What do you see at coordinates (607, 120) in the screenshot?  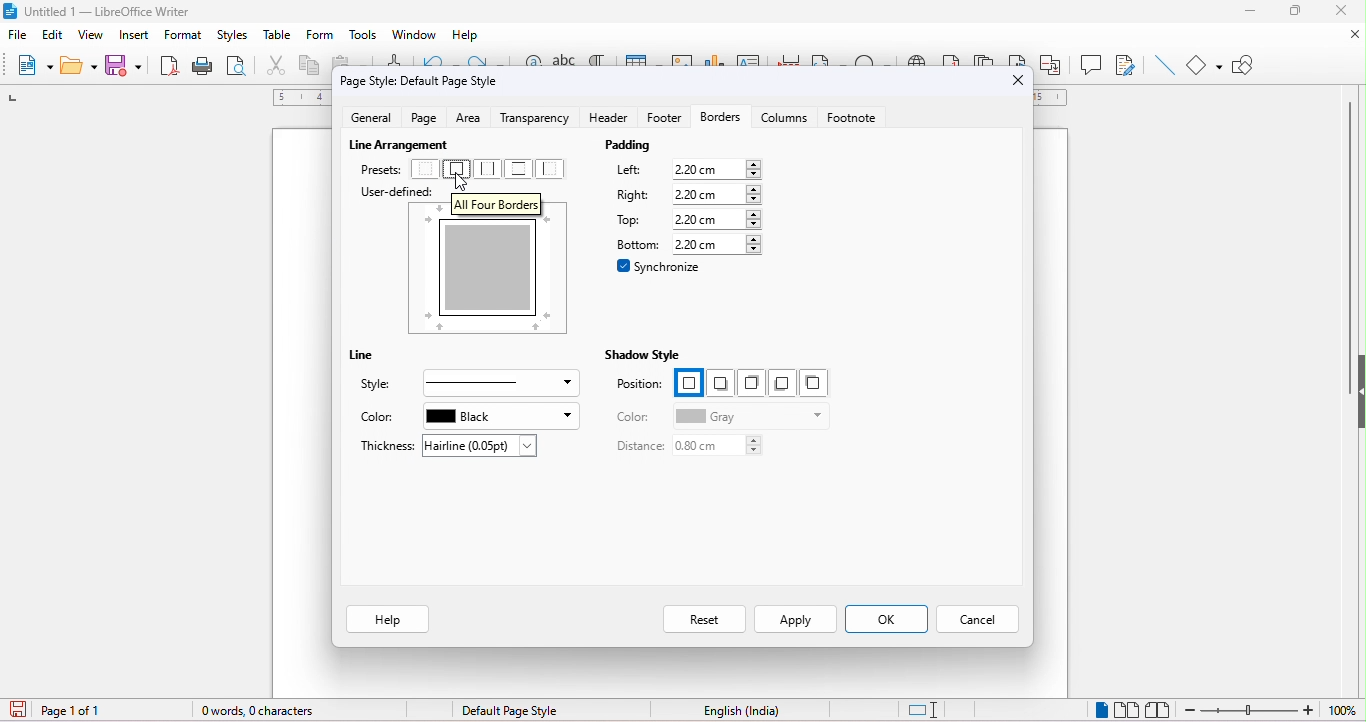 I see `header` at bounding box center [607, 120].